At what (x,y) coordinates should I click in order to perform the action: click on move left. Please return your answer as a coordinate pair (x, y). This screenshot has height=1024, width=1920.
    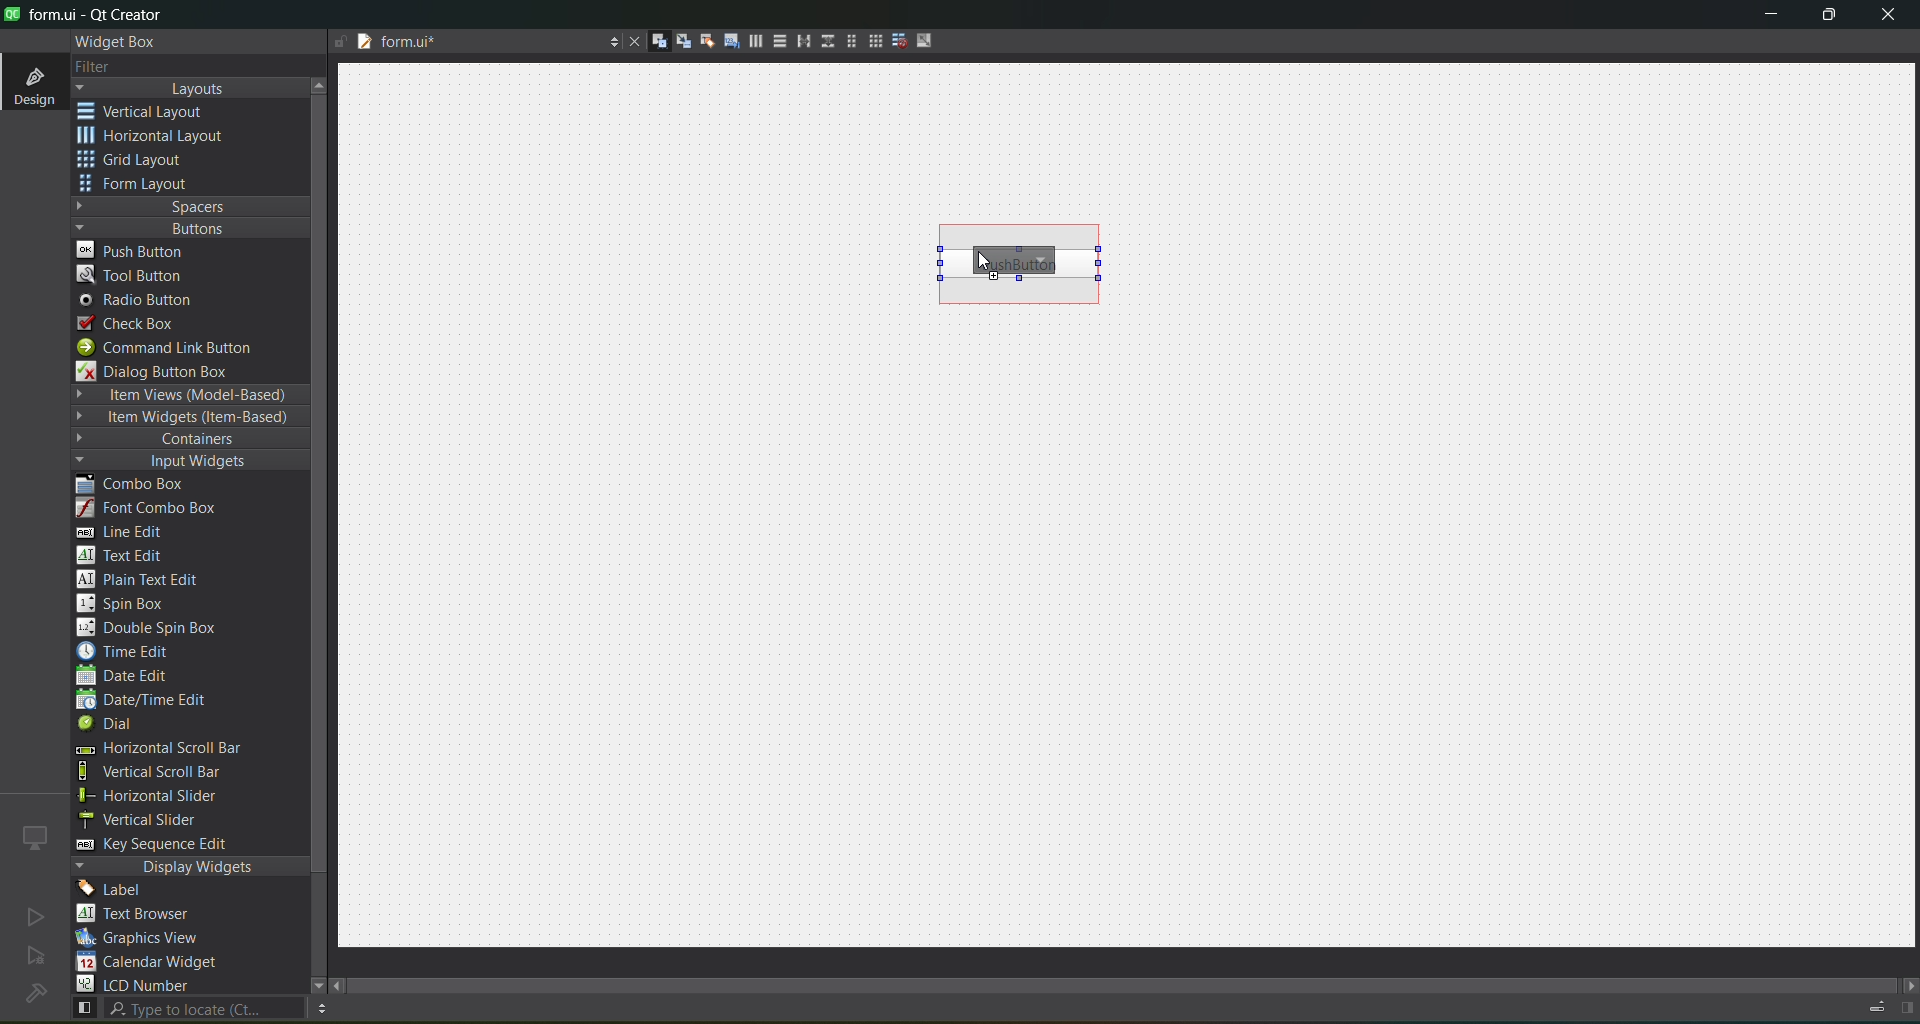
    Looking at the image, I should click on (340, 987).